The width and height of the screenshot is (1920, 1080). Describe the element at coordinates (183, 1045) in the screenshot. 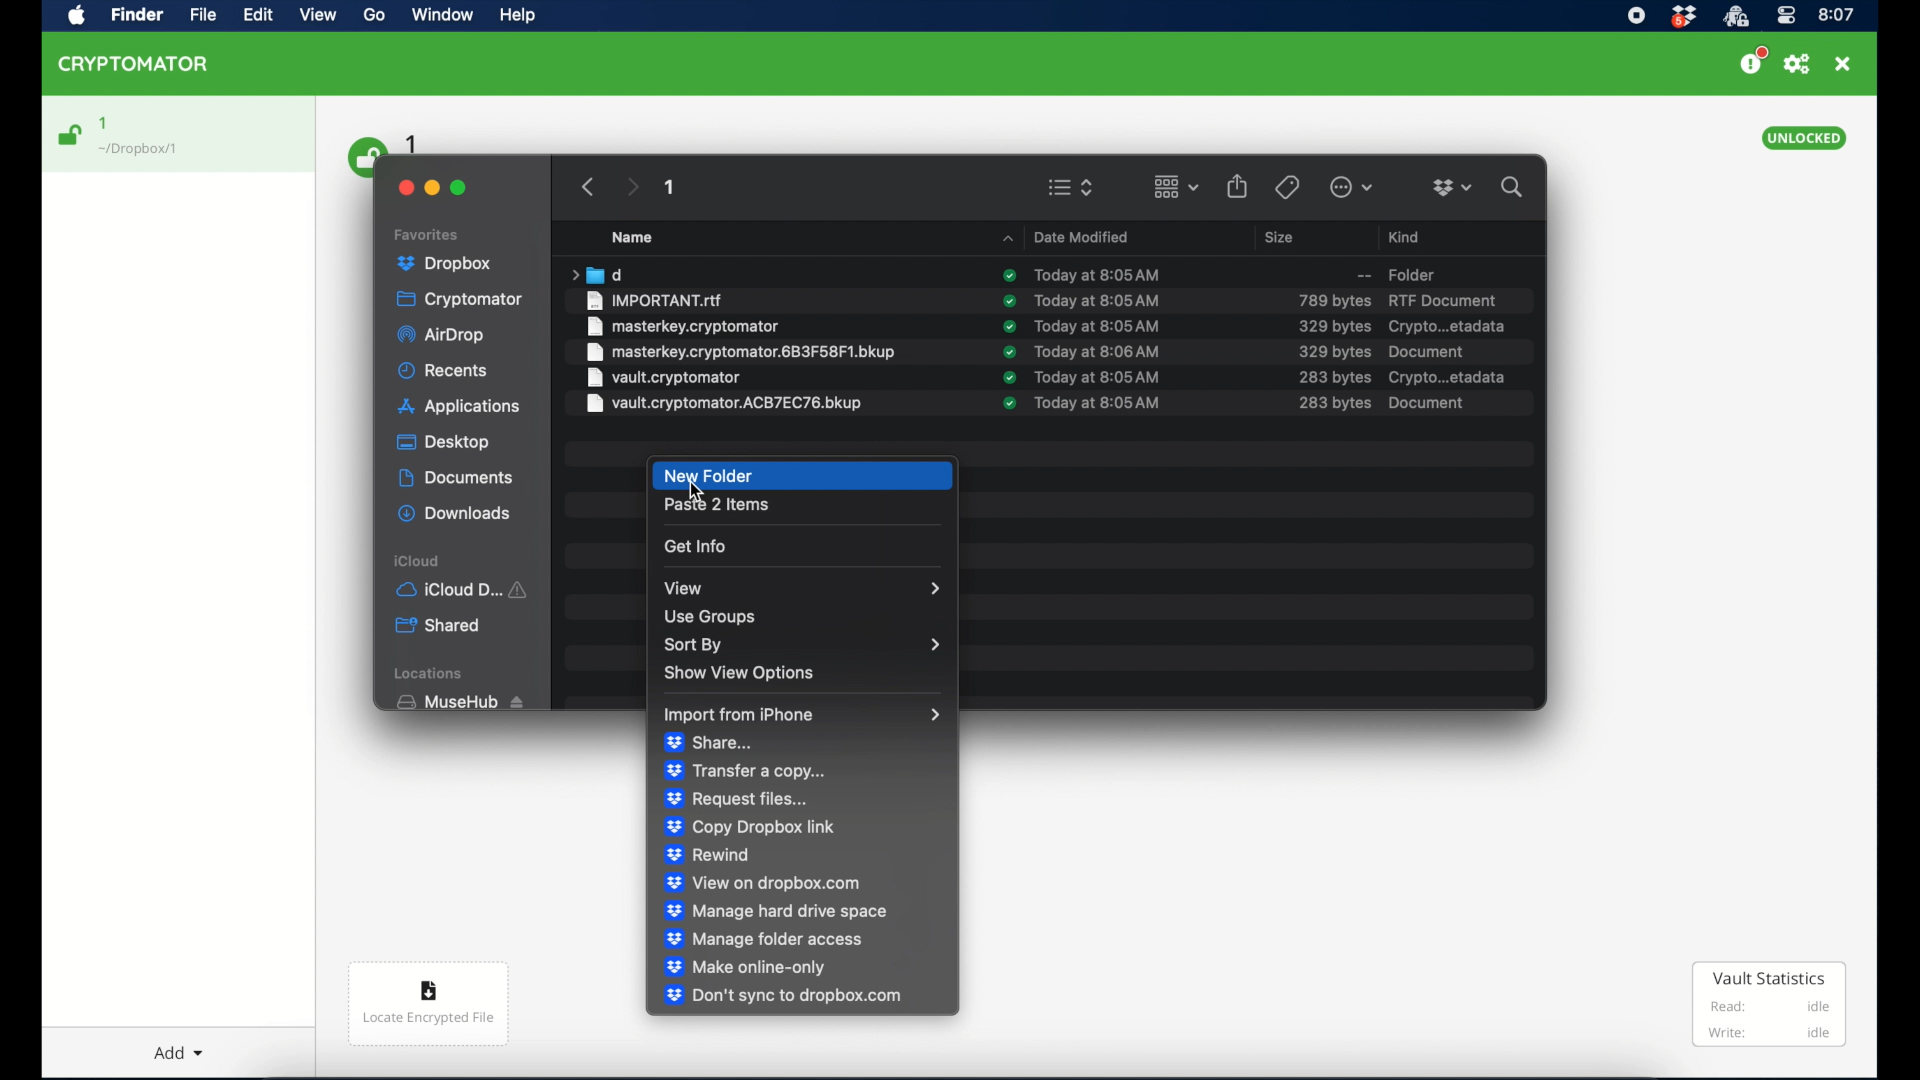

I see `Add dropdown` at that location.